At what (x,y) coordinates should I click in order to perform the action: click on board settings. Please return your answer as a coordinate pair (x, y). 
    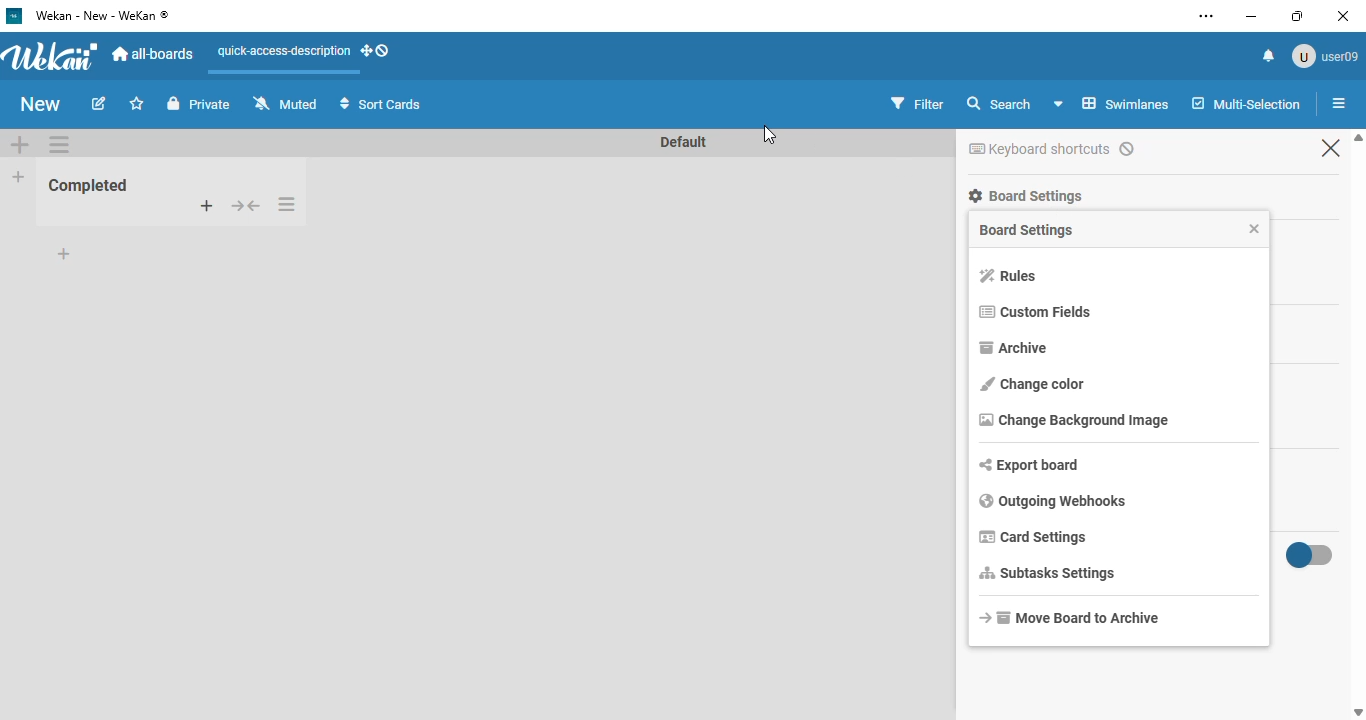
    Looking at the image, I should click on (1025, 195).